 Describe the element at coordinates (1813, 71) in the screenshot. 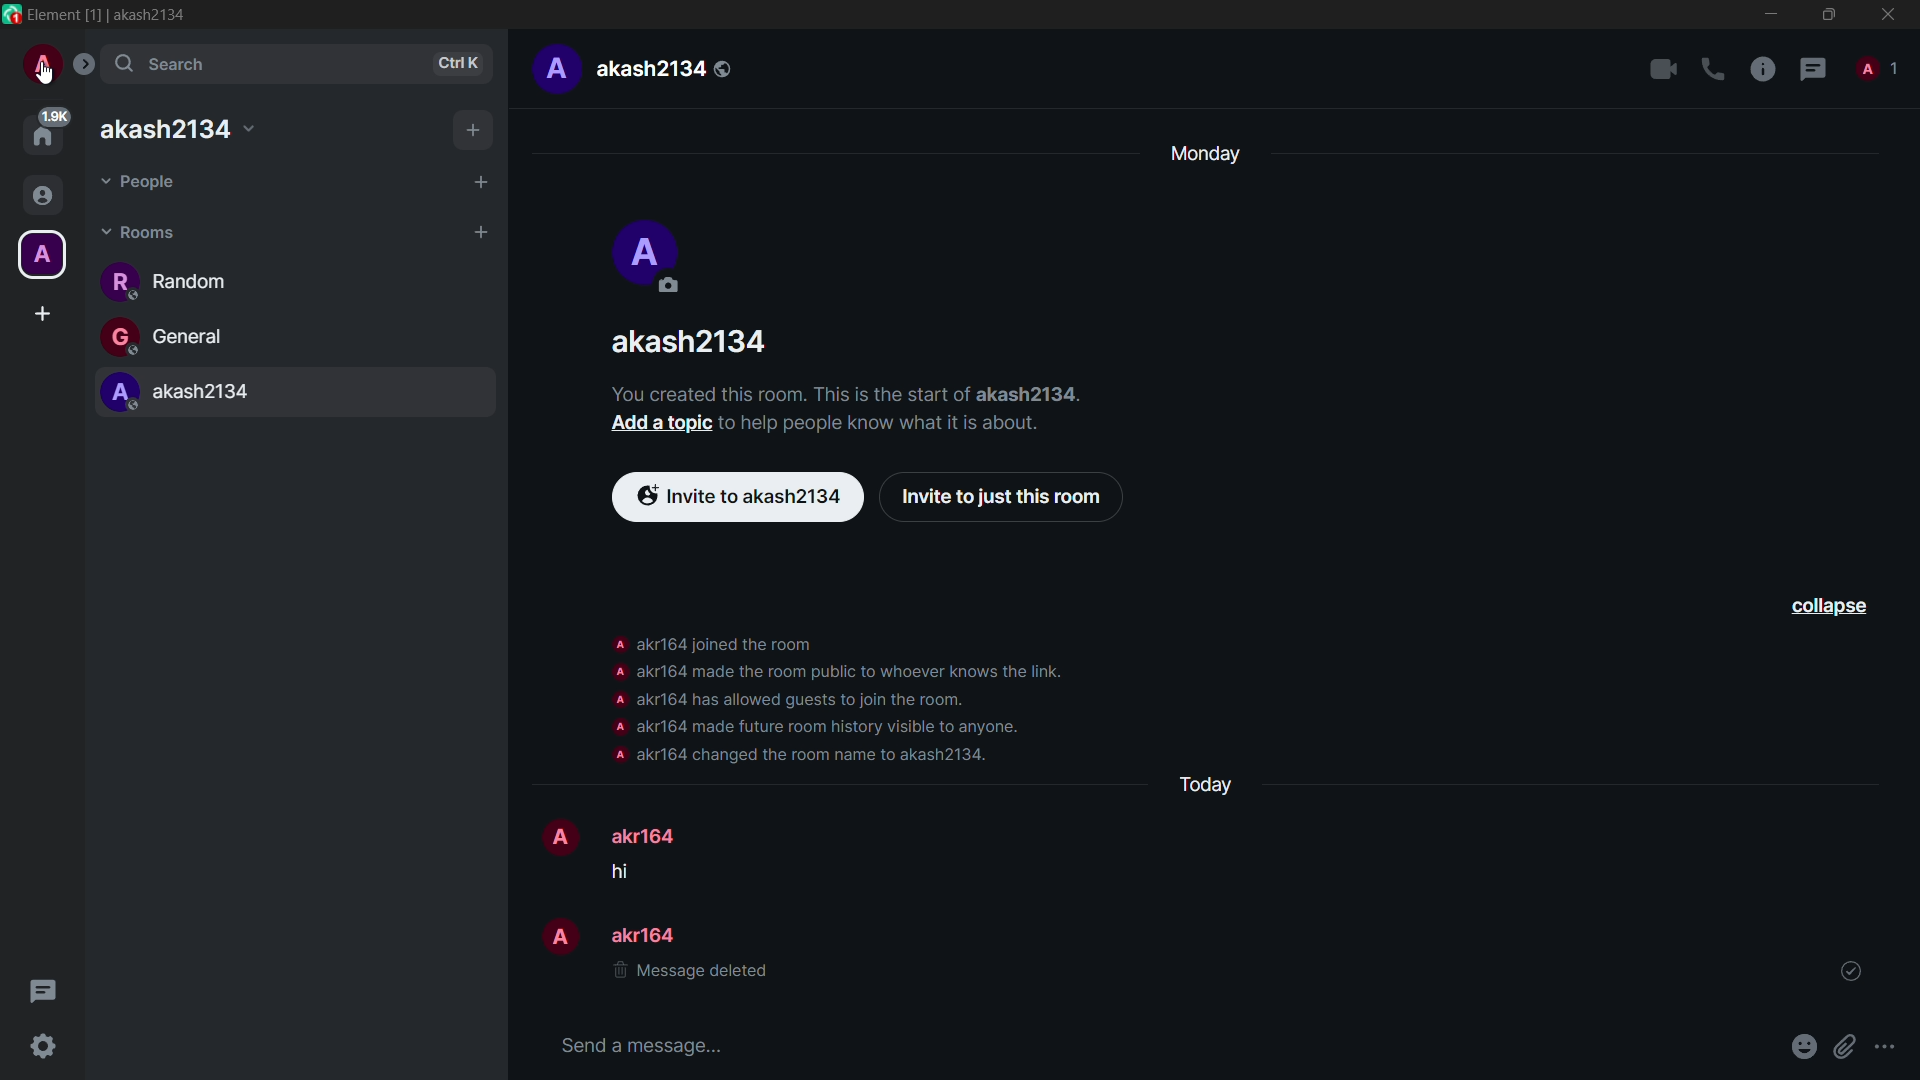

I see `threads` at that location.